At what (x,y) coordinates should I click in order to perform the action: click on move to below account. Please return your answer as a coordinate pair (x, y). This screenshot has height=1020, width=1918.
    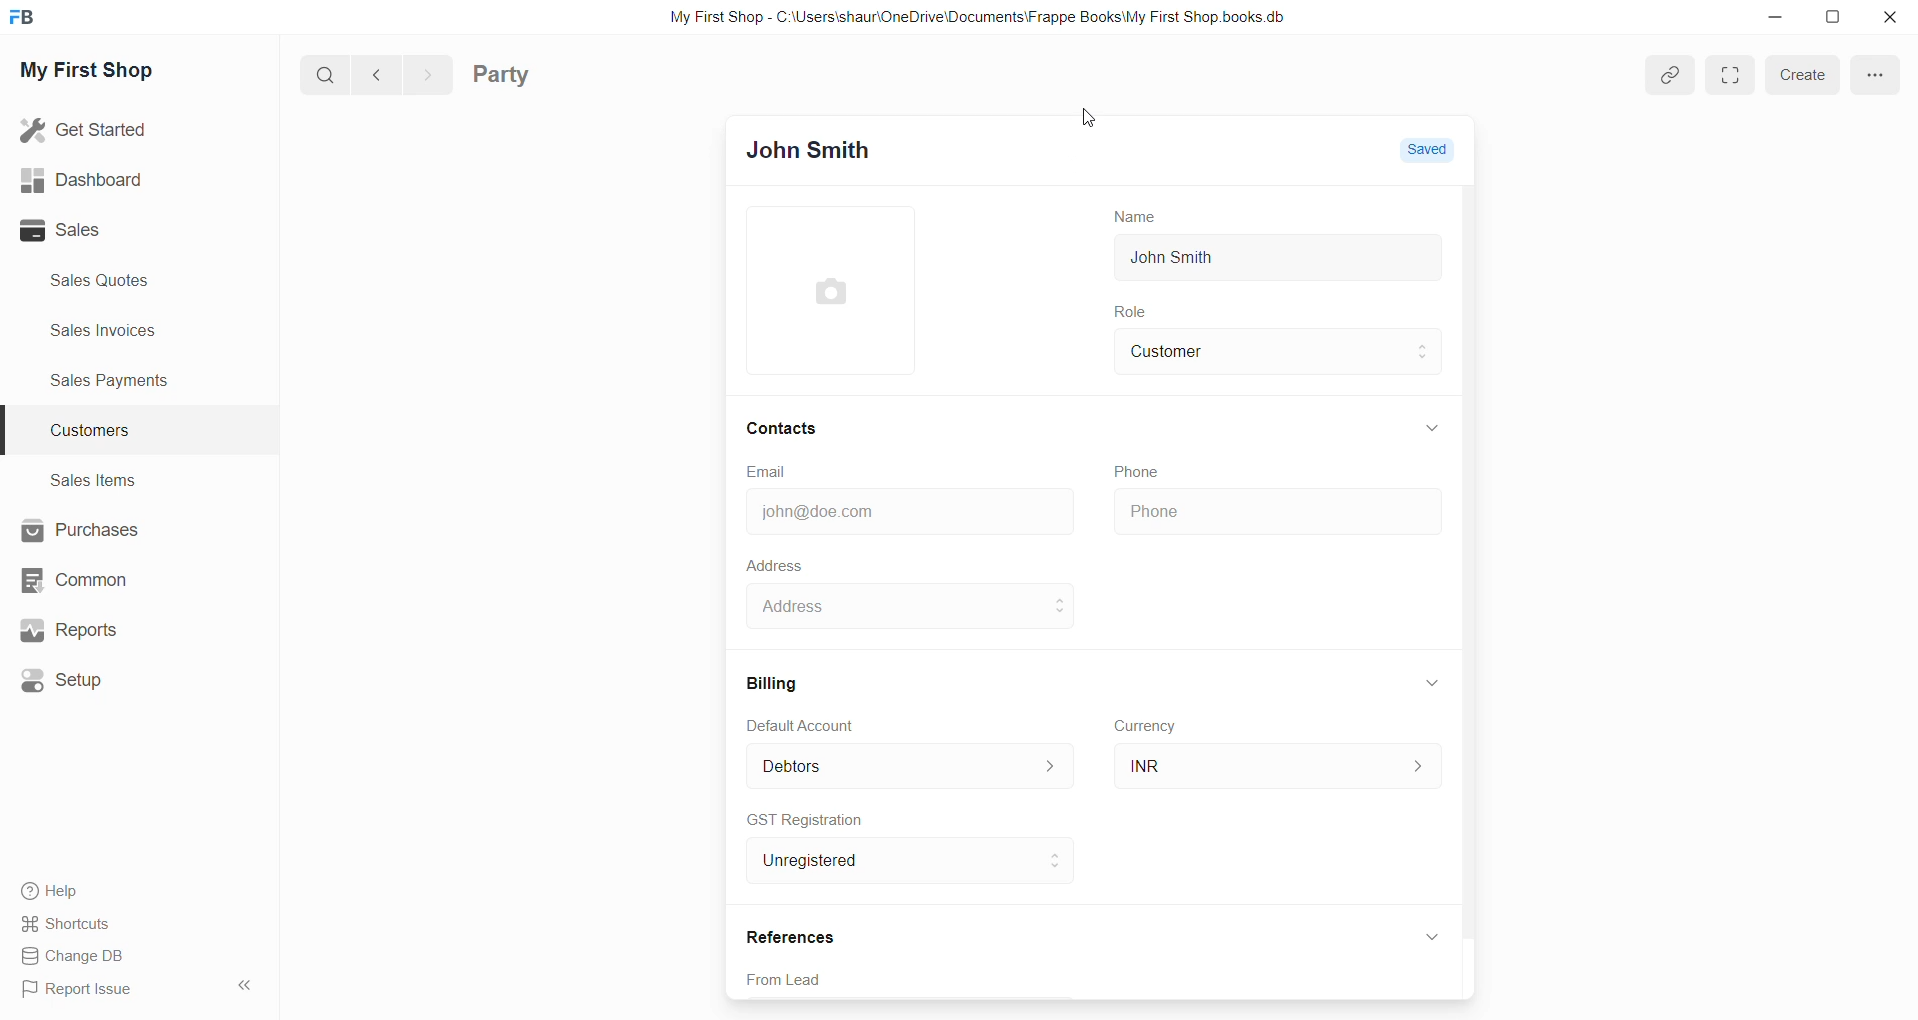
    Looking at the image, I should click on (1059, 773).